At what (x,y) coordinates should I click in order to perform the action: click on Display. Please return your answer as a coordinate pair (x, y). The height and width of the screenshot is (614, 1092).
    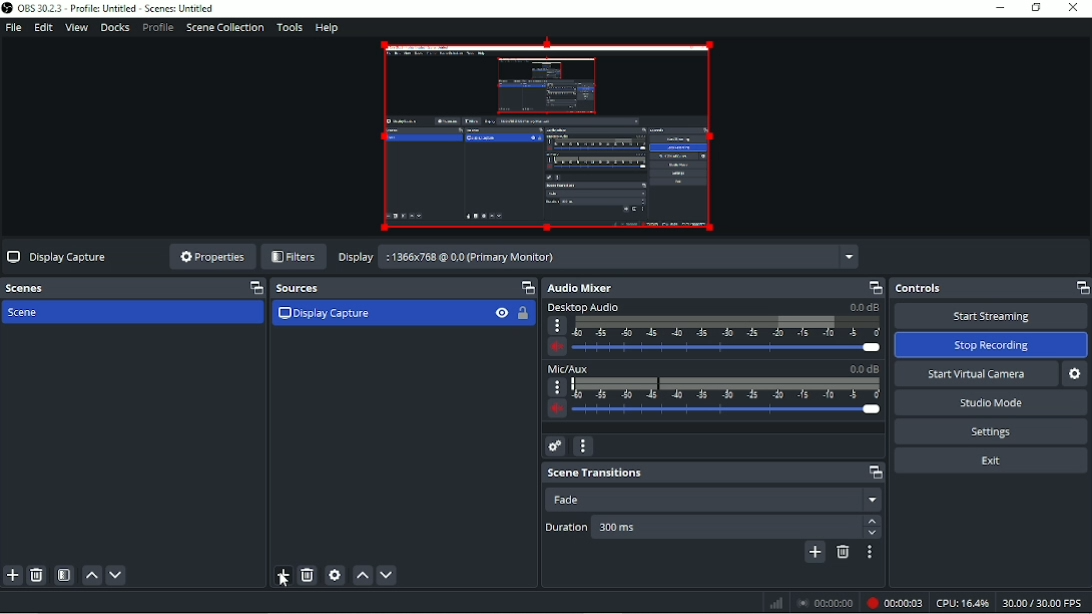
    Looking at the image, I should click on (354, 257).